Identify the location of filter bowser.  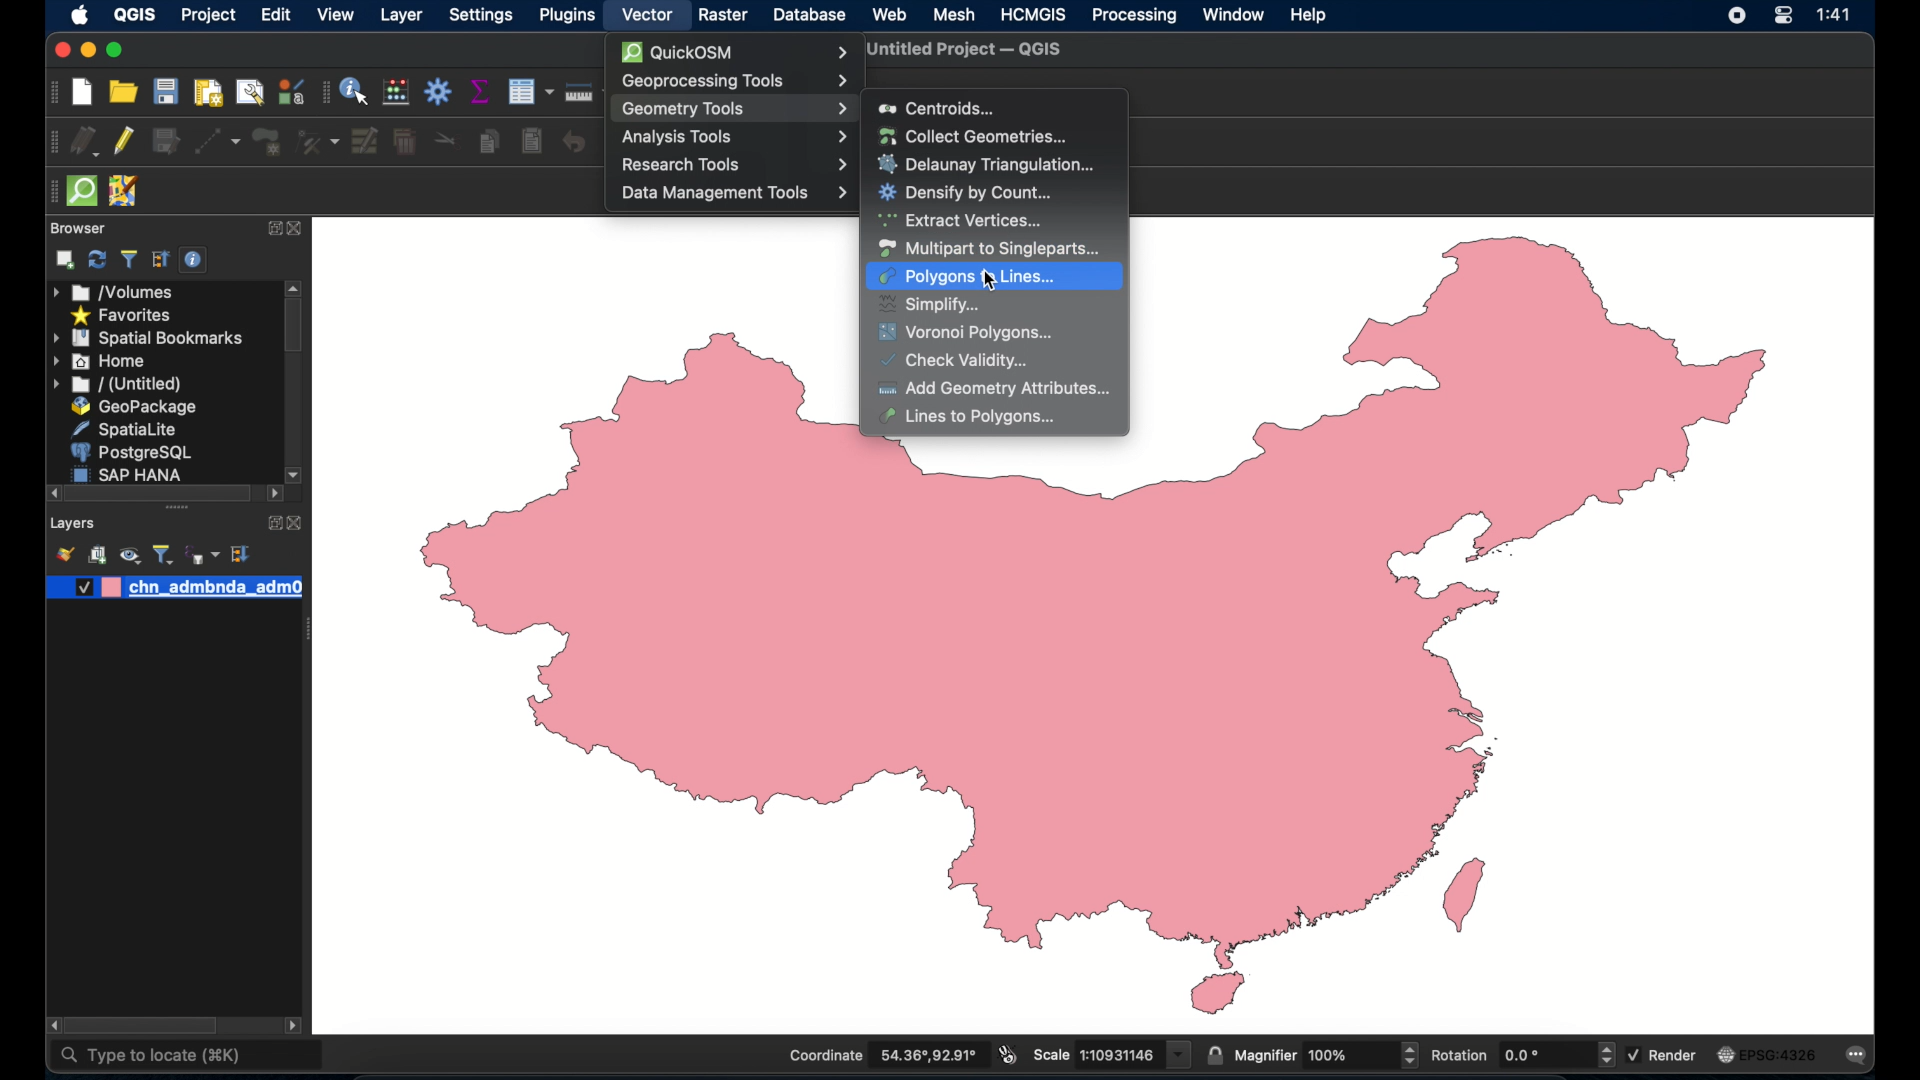
(127, 259).